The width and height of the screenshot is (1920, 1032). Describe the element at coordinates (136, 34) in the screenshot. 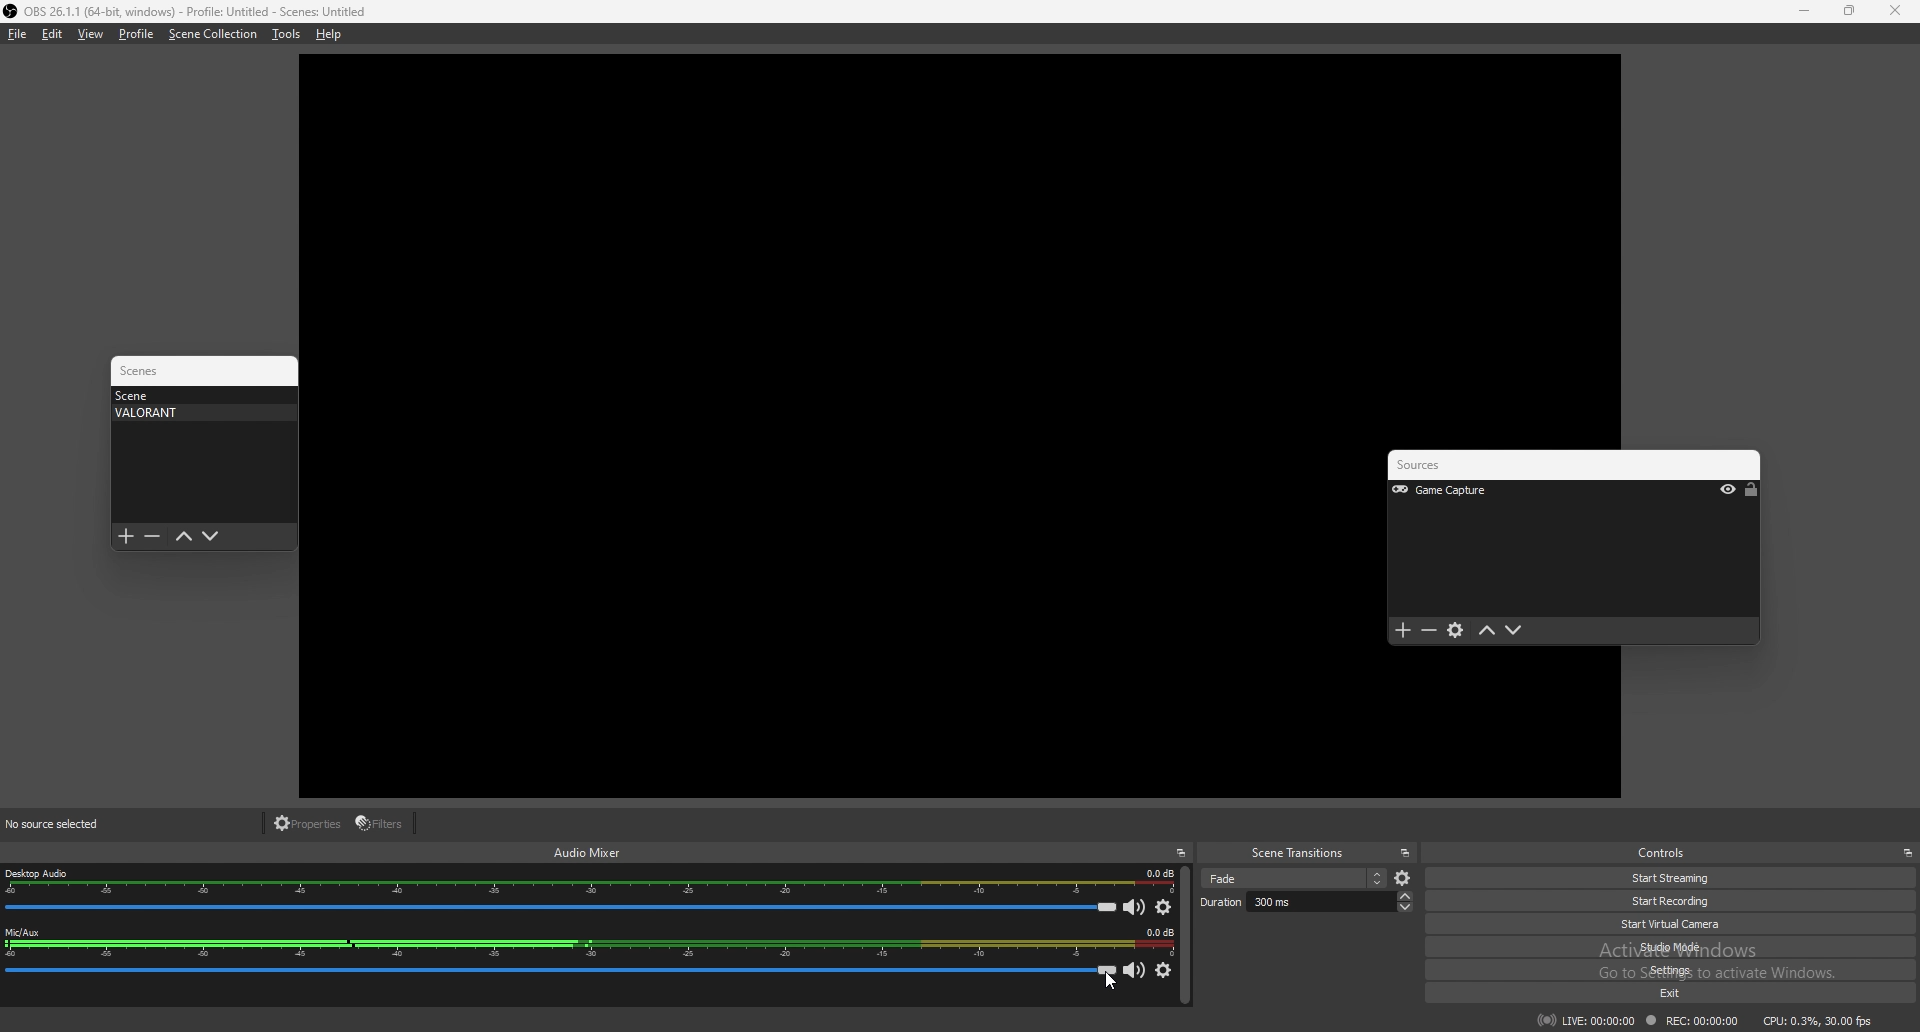

I see `profile` at that location.